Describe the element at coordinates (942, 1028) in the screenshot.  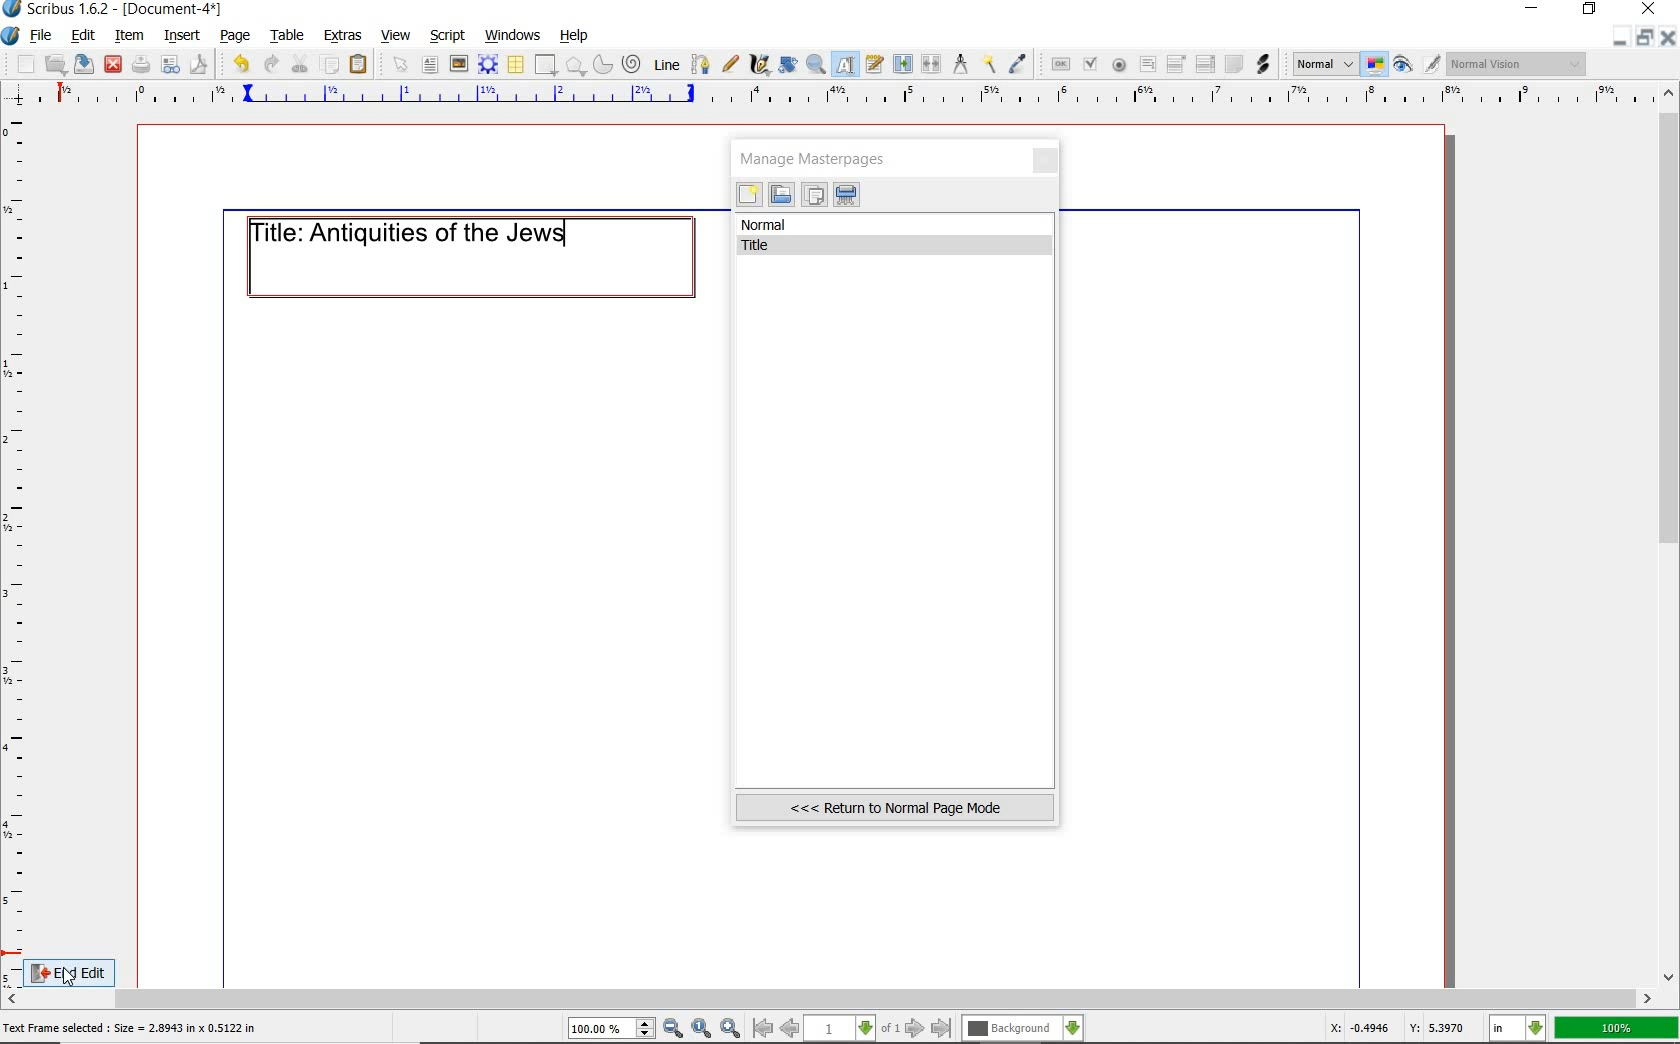
I see `go to last page` at that location.